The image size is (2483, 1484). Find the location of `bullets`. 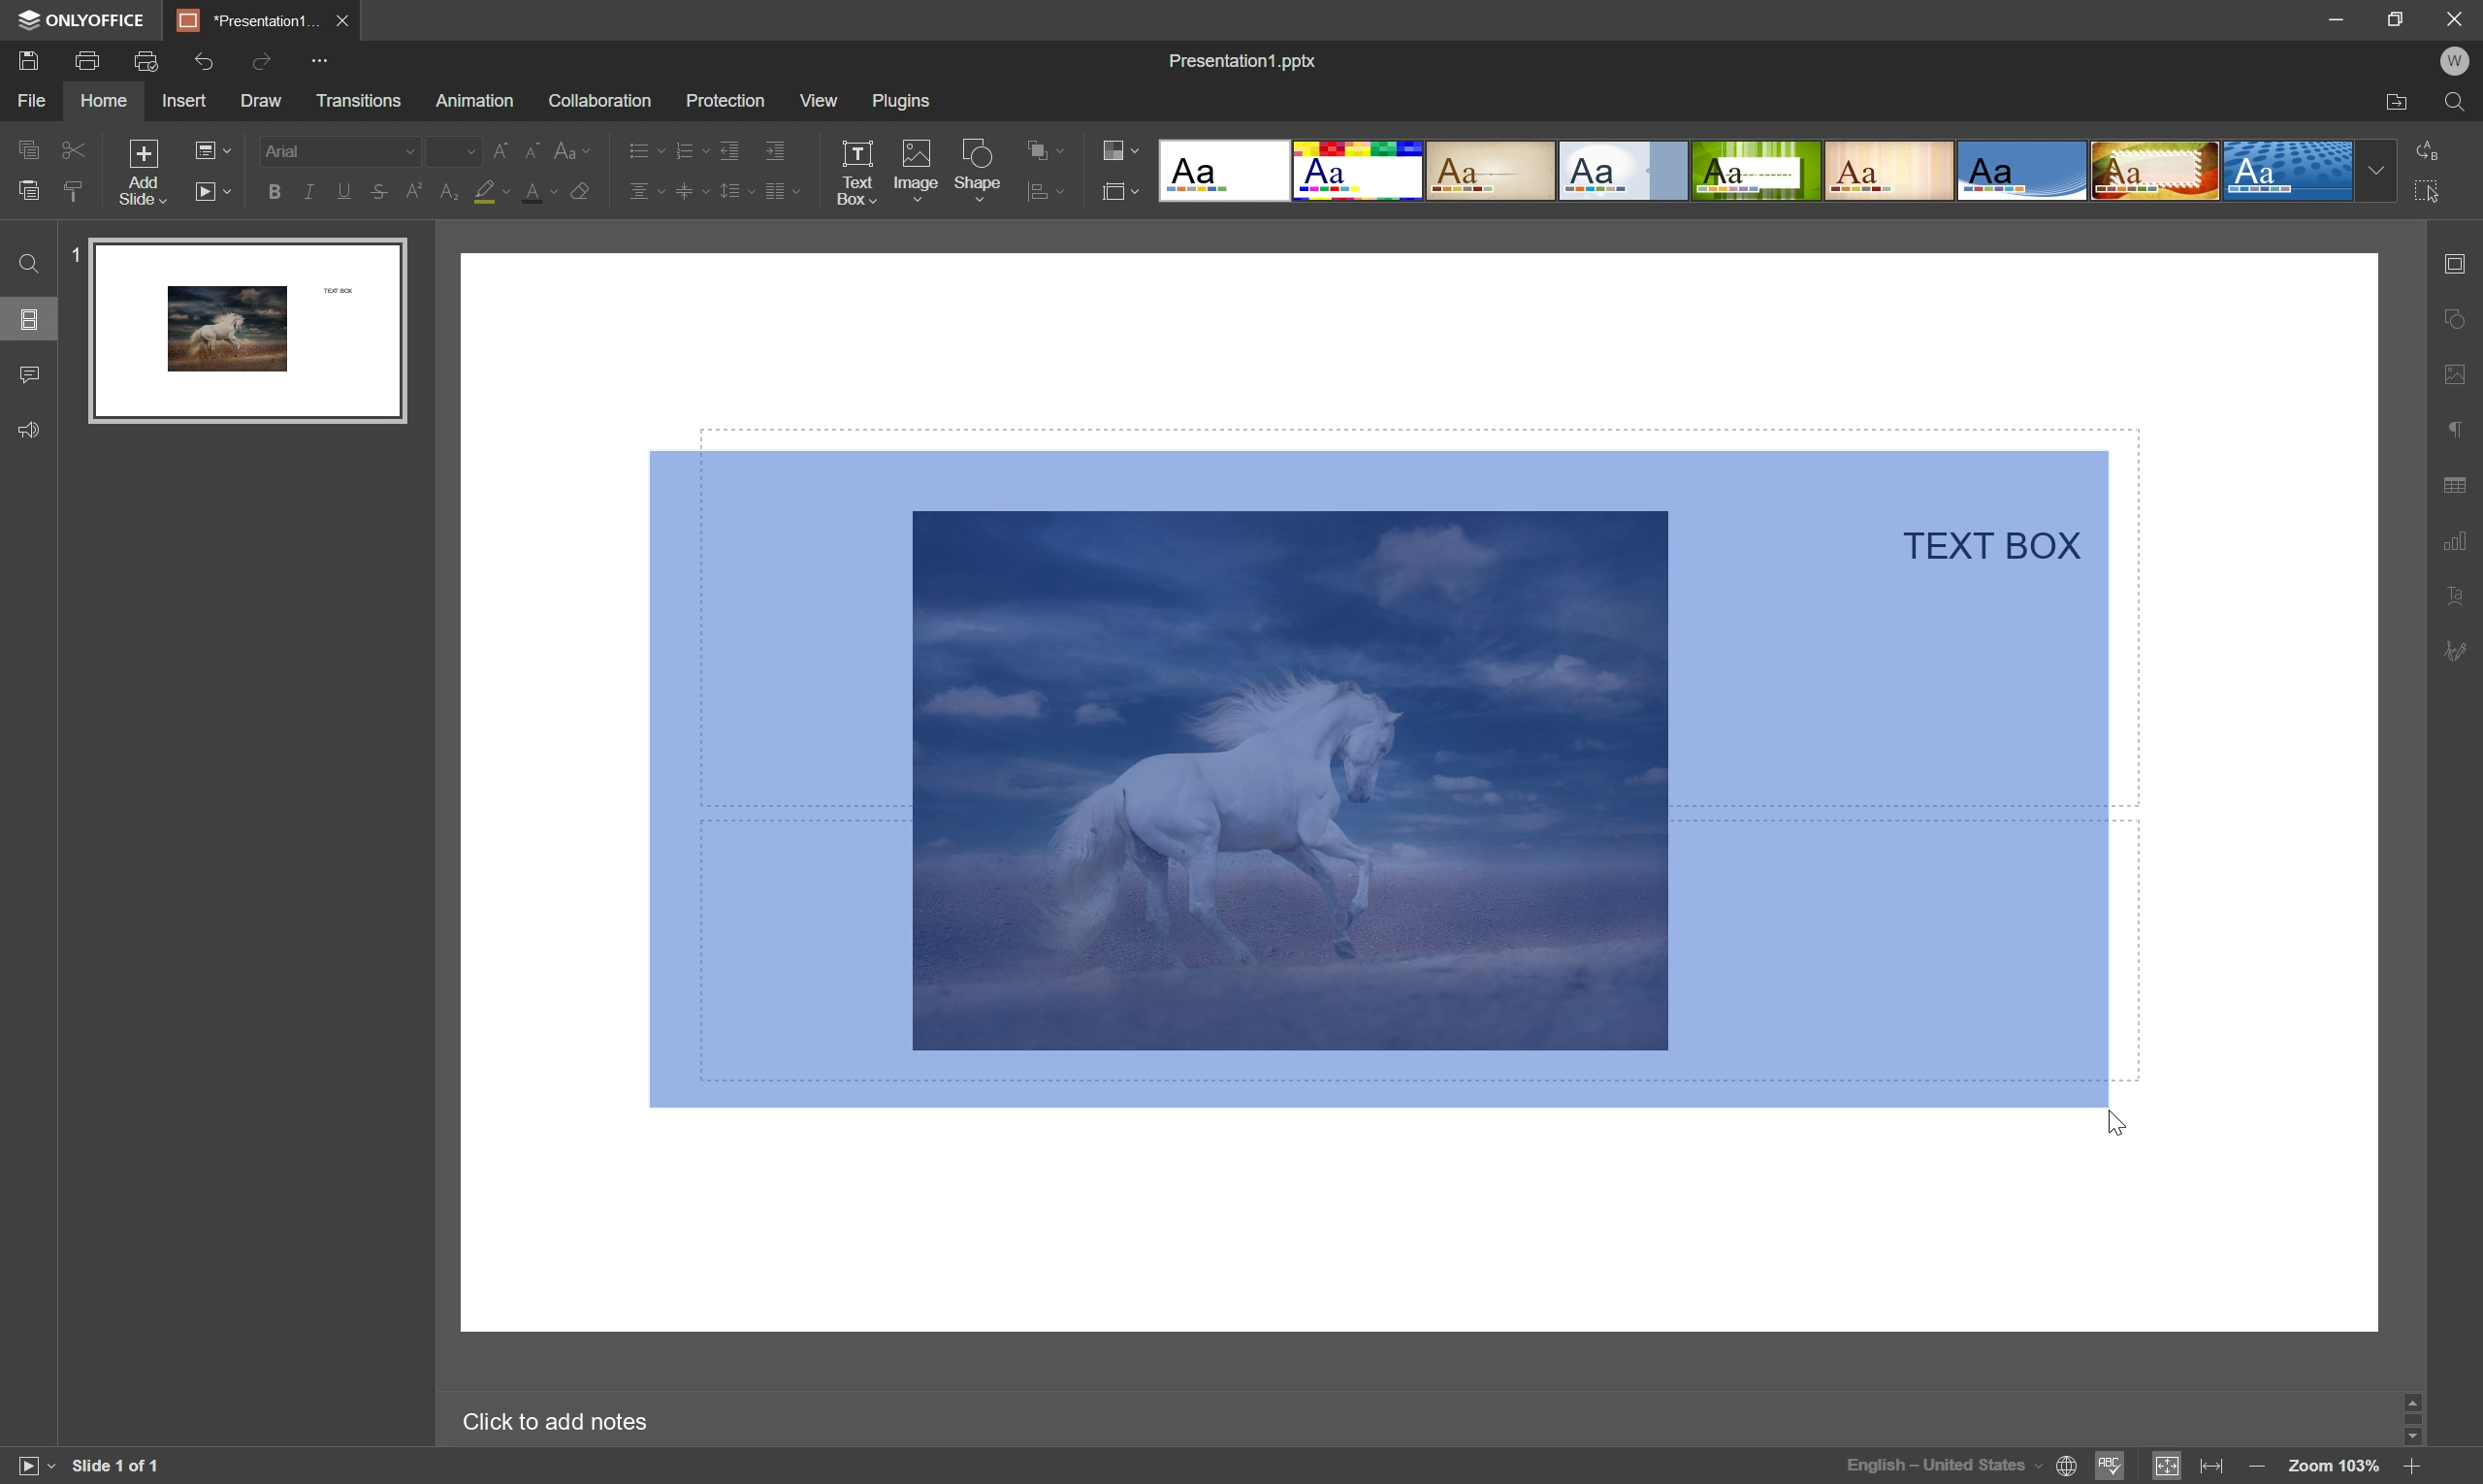

bullets is located at coordinates (643, 149).